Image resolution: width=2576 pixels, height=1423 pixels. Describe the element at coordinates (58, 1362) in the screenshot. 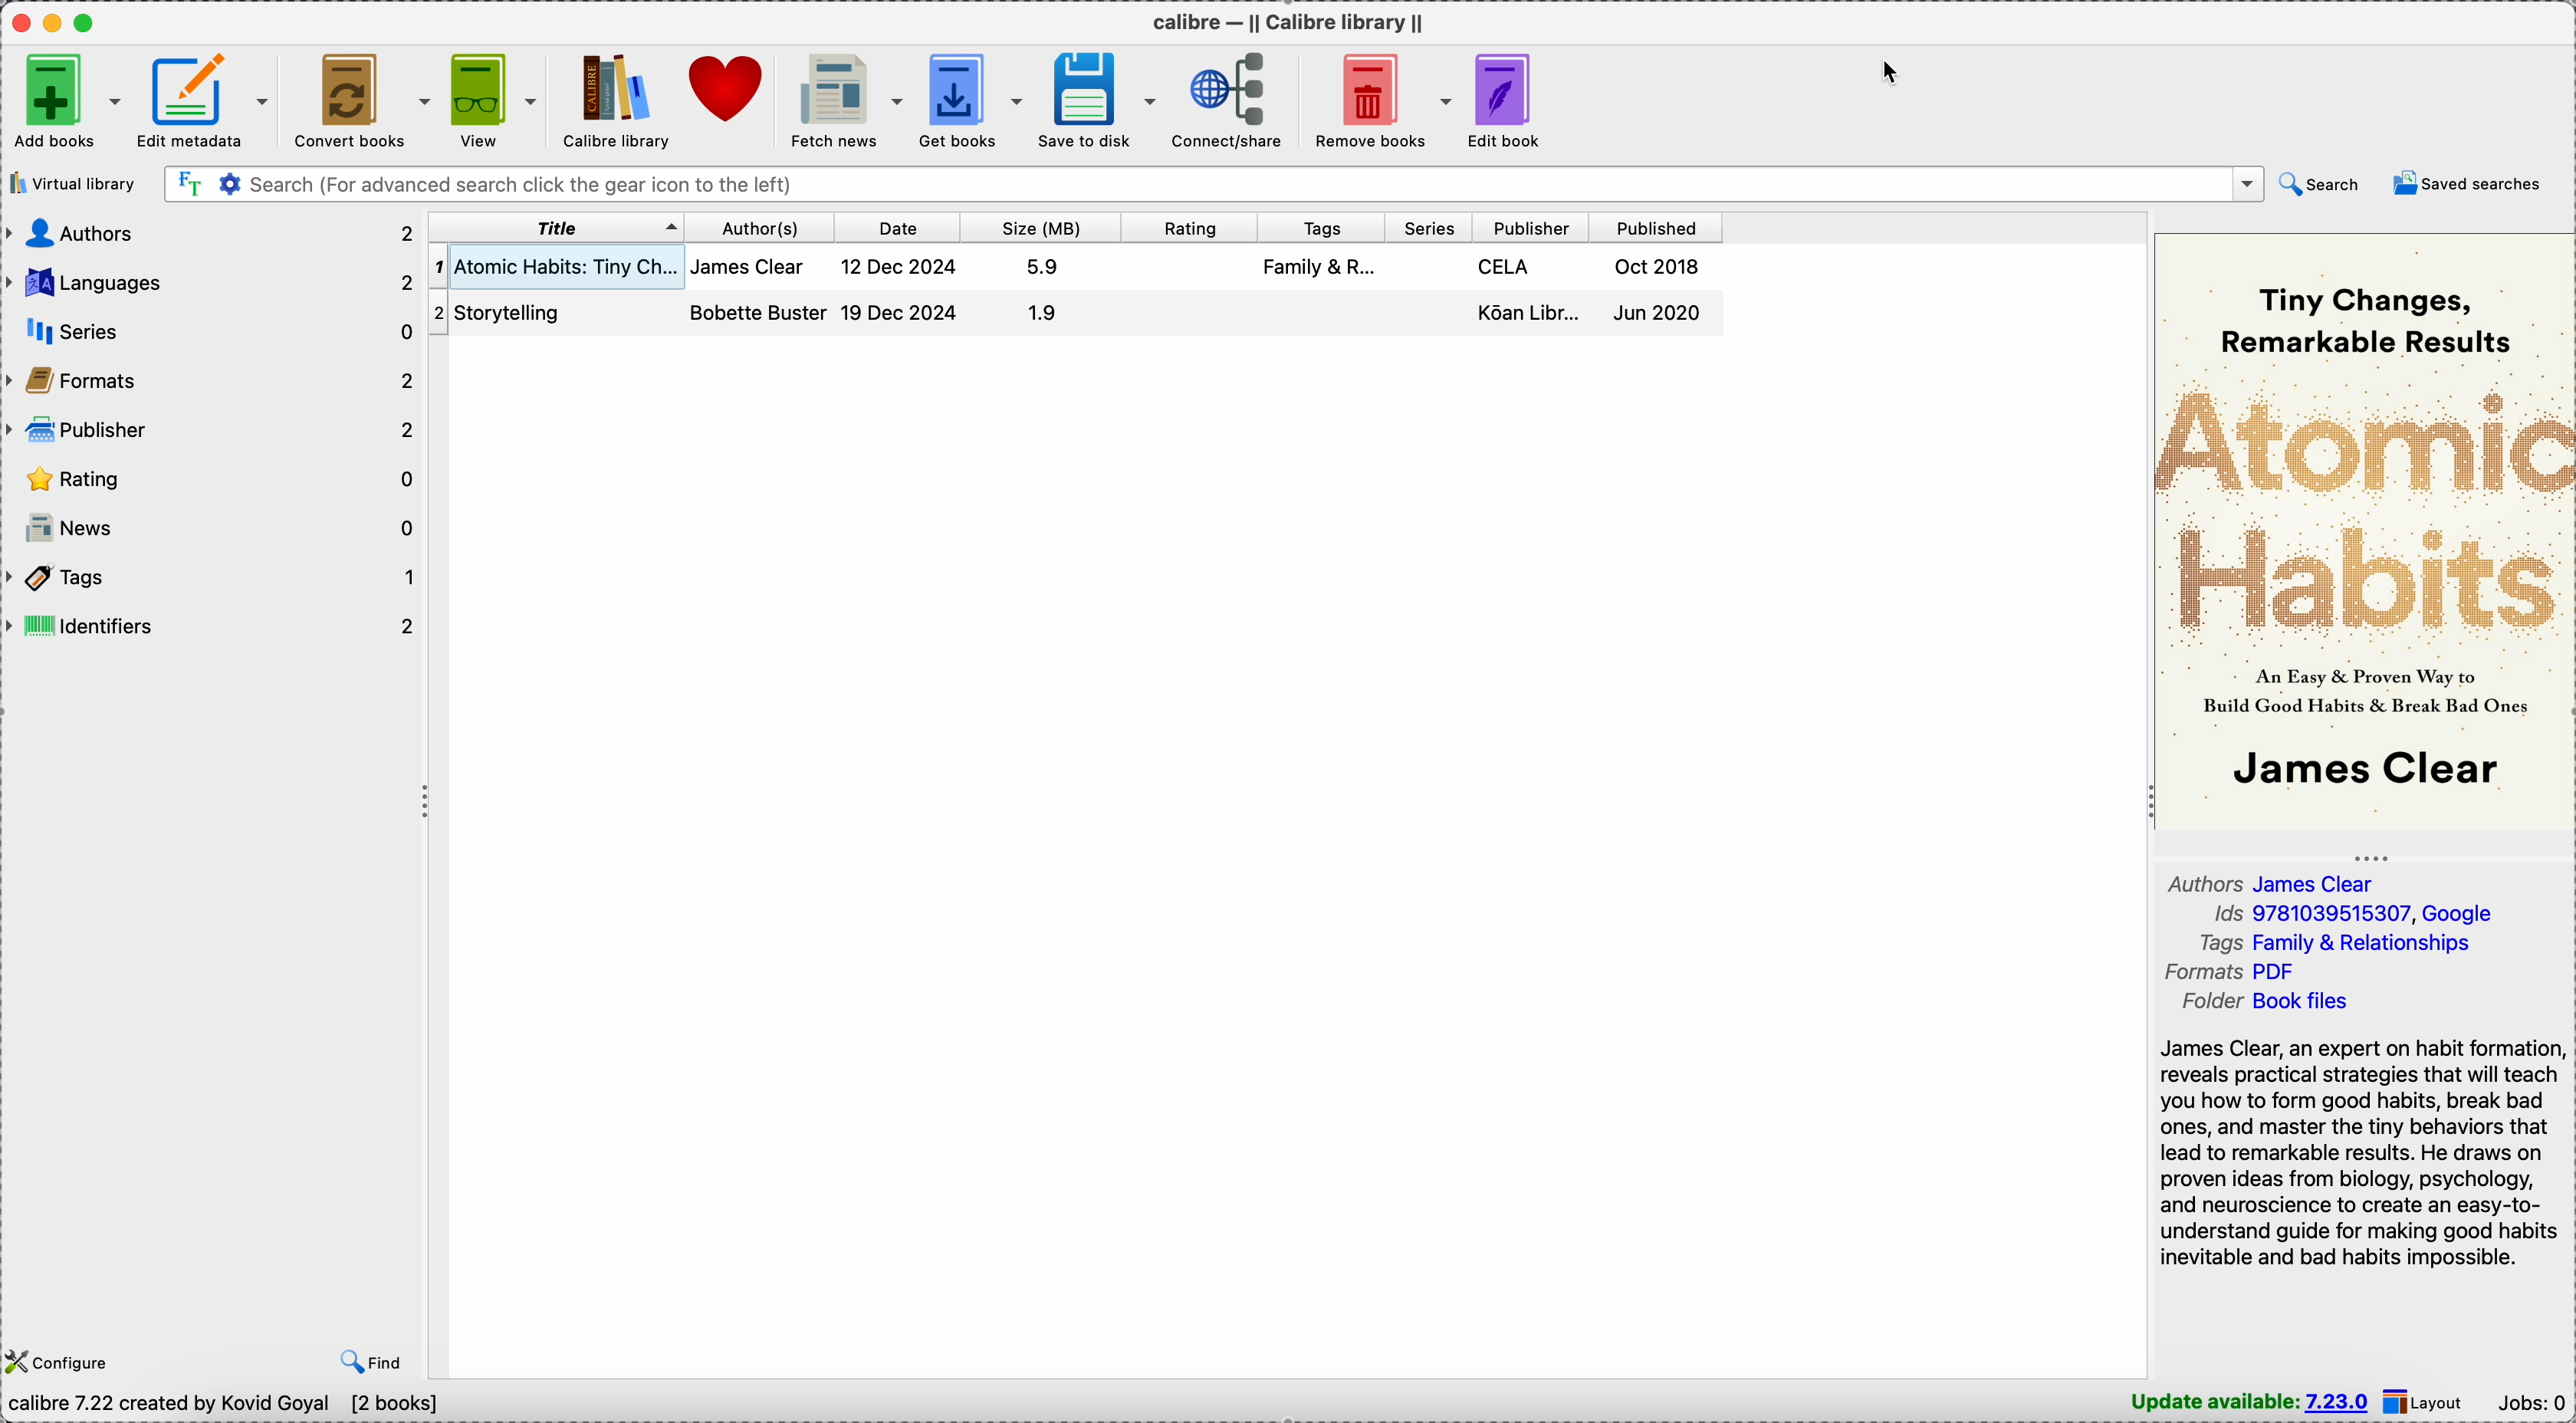

I see `configure` at that location.